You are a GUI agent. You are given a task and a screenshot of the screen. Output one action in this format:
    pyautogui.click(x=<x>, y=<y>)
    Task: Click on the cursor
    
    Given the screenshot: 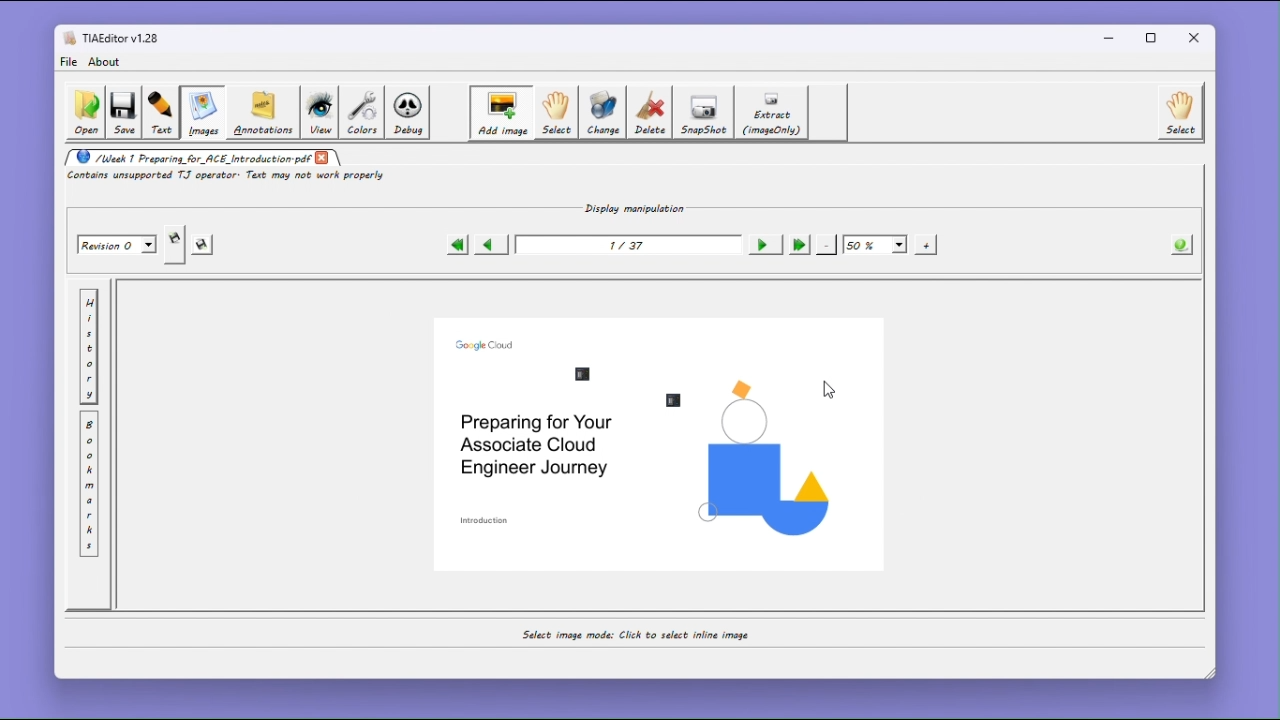 What is the action you would take?
    pyautogui.click(x=831, y=392)
    